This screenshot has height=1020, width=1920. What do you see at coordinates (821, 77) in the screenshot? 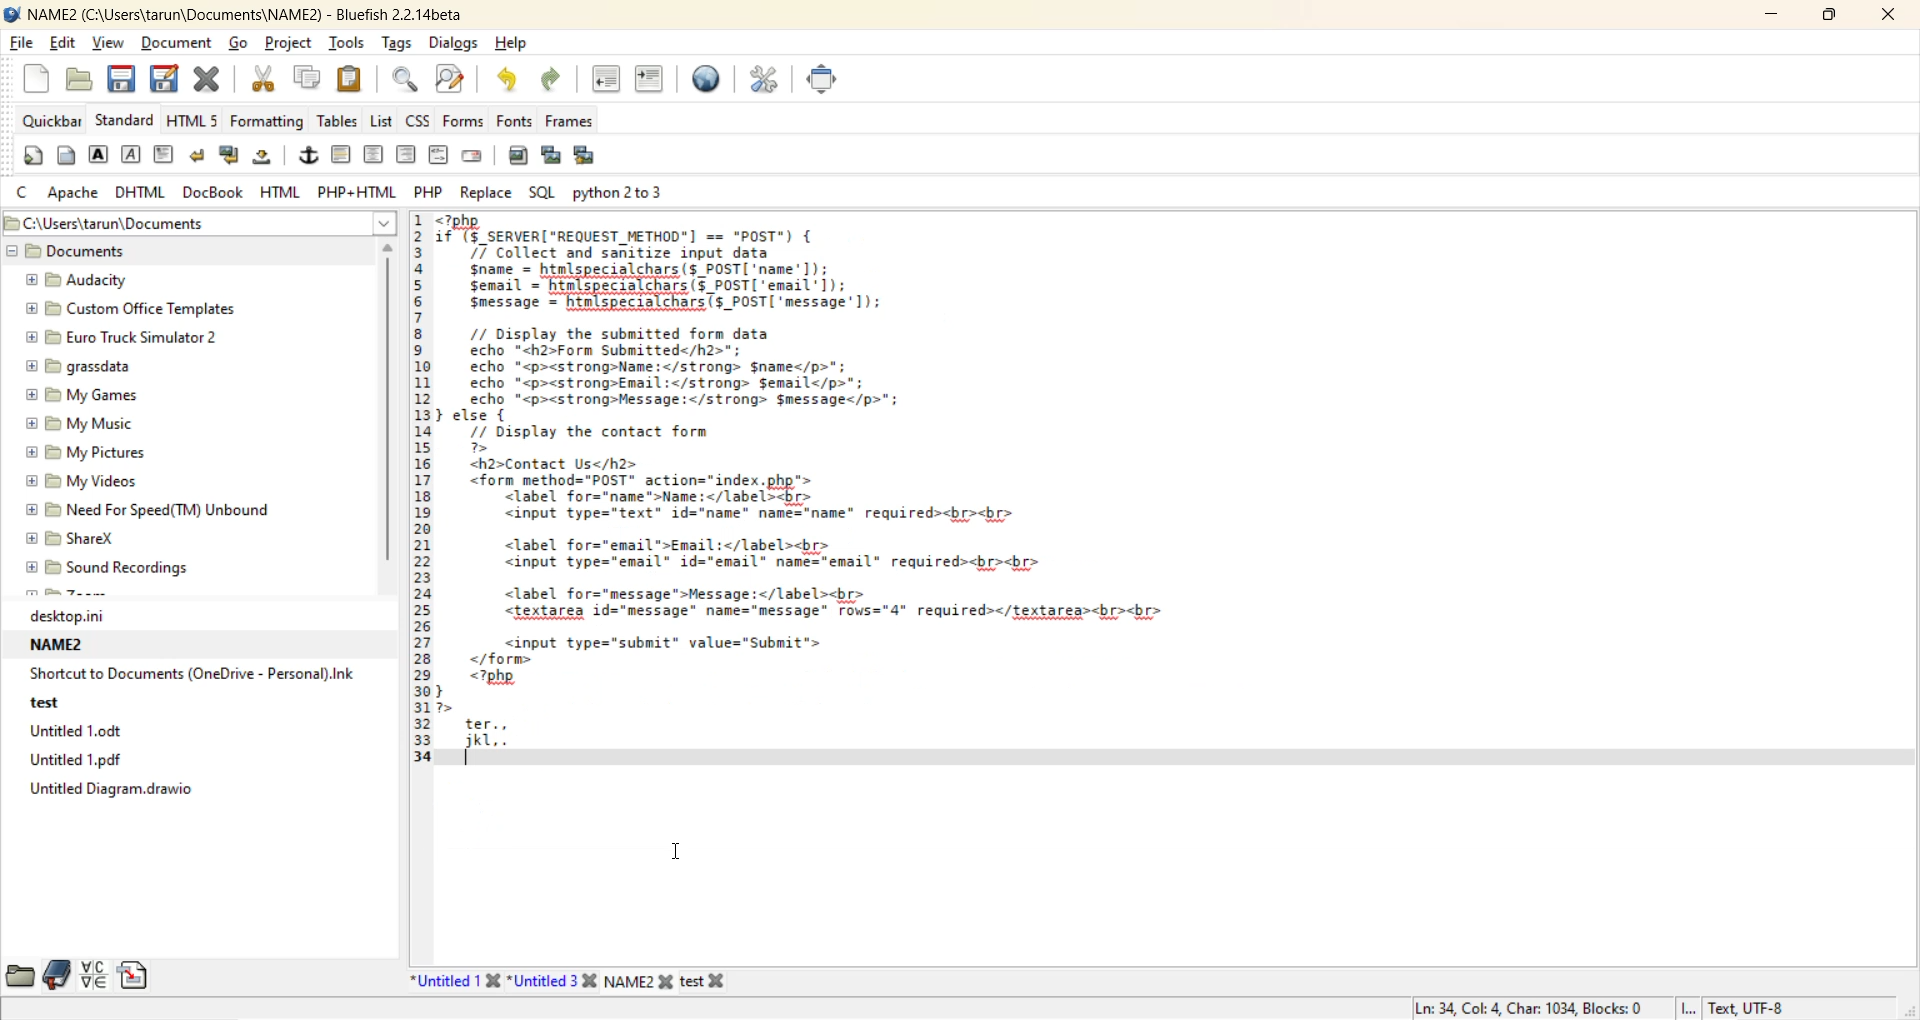
I see `fullscreen` at bounding box center [821, 77].